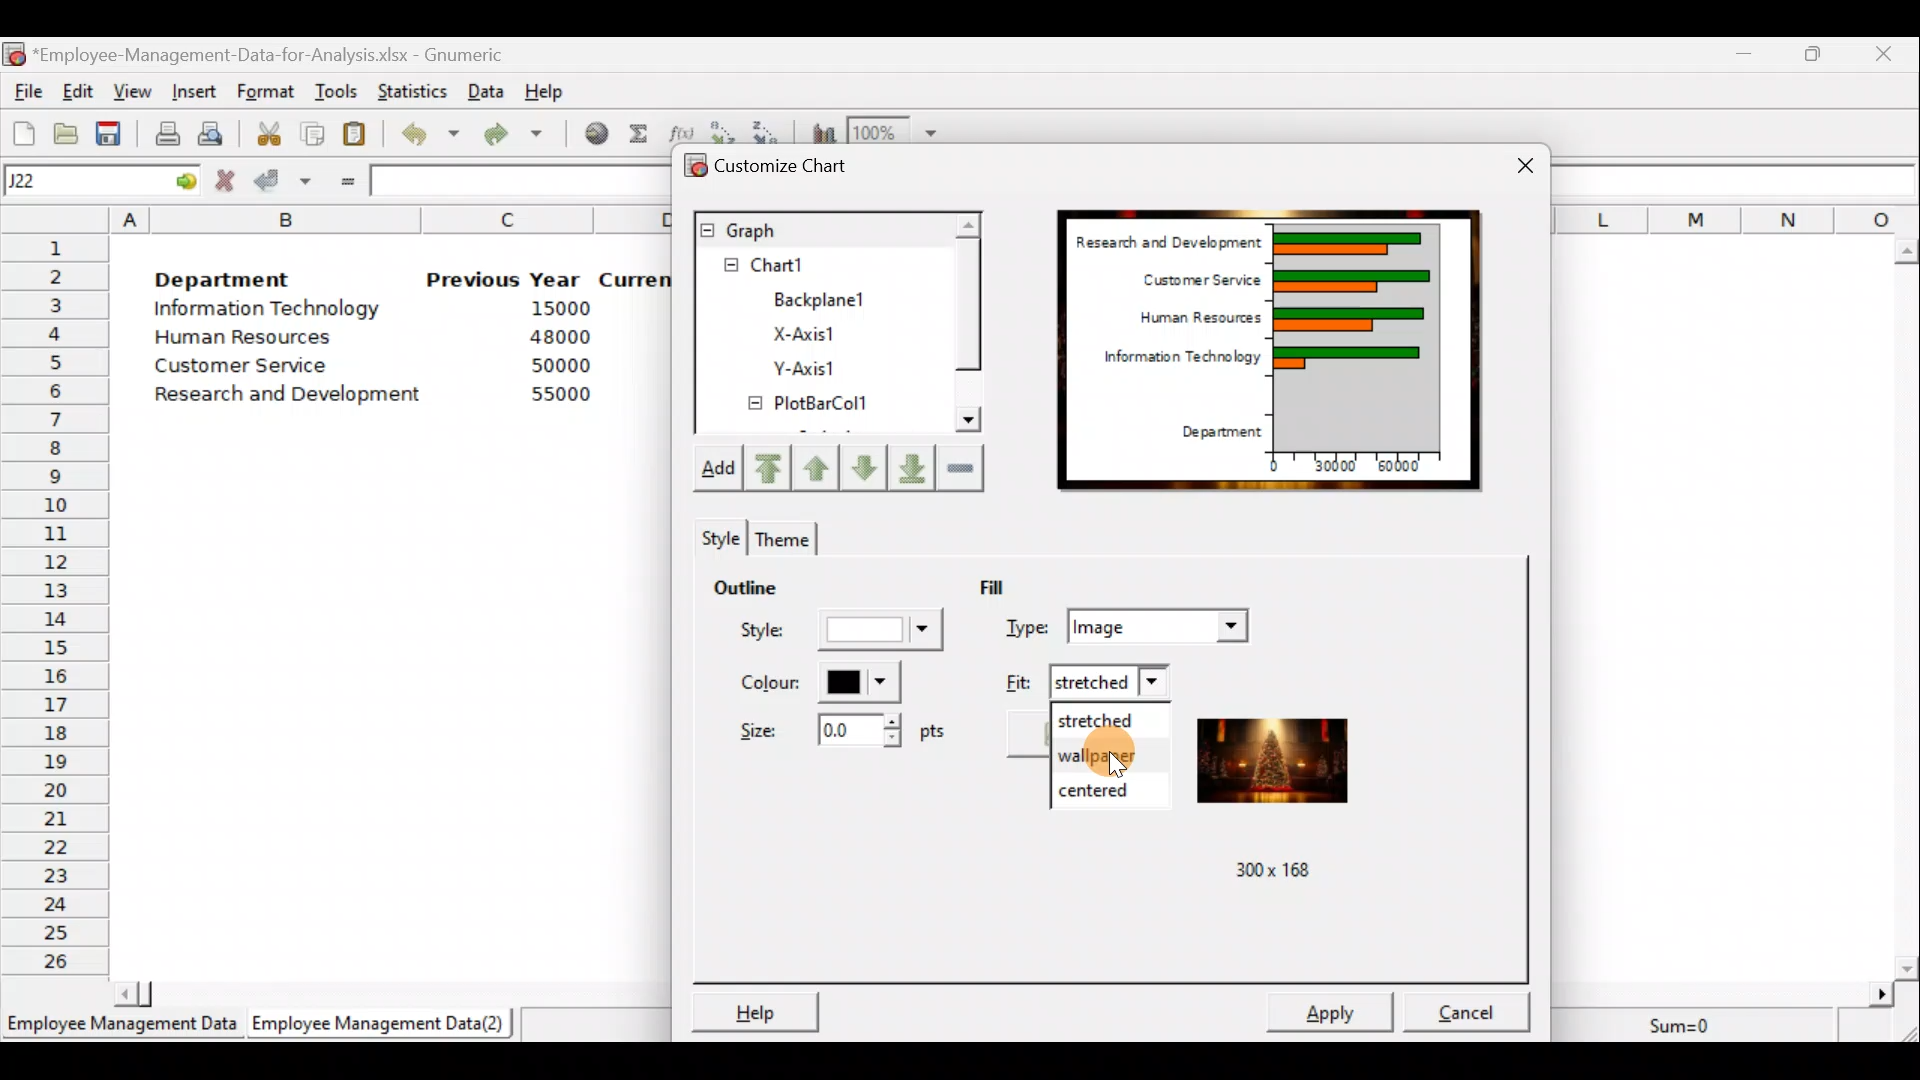 The height and width of the screenshot is (1080, 1920). I want to click on Move downward, so click(907, 464).